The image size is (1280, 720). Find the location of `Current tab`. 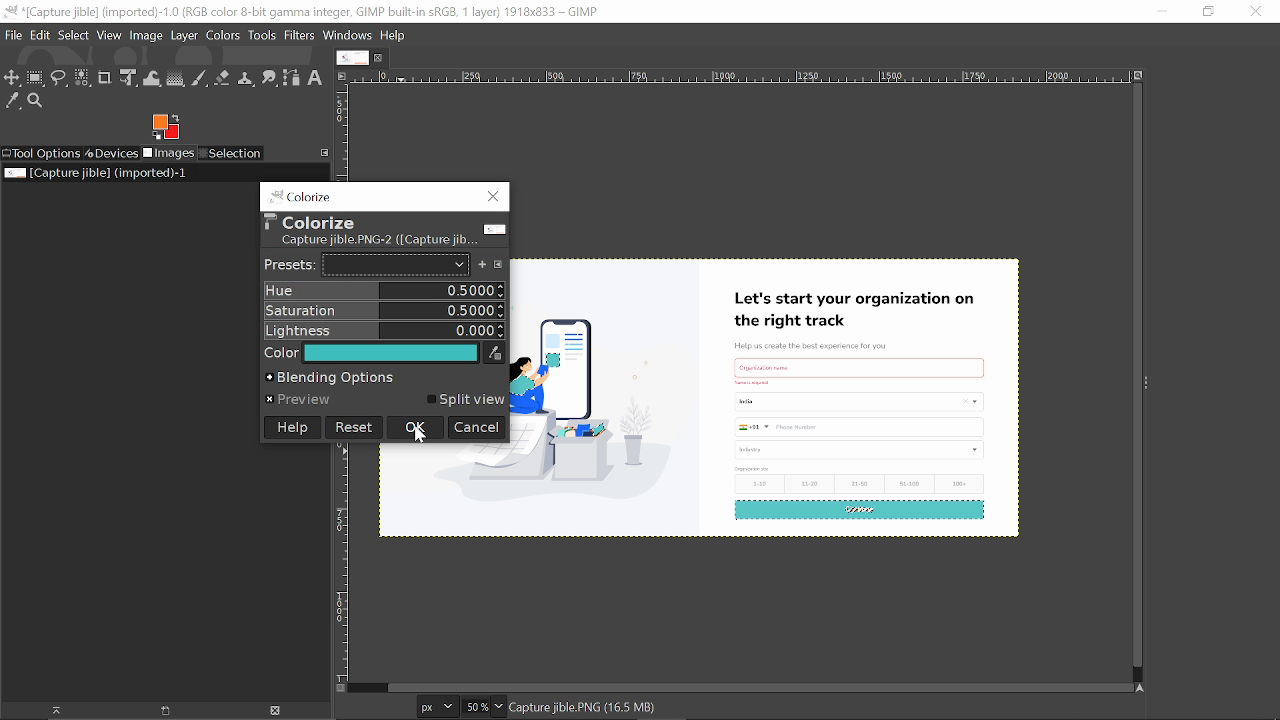

Current tab is located at coordinates (353, 58).